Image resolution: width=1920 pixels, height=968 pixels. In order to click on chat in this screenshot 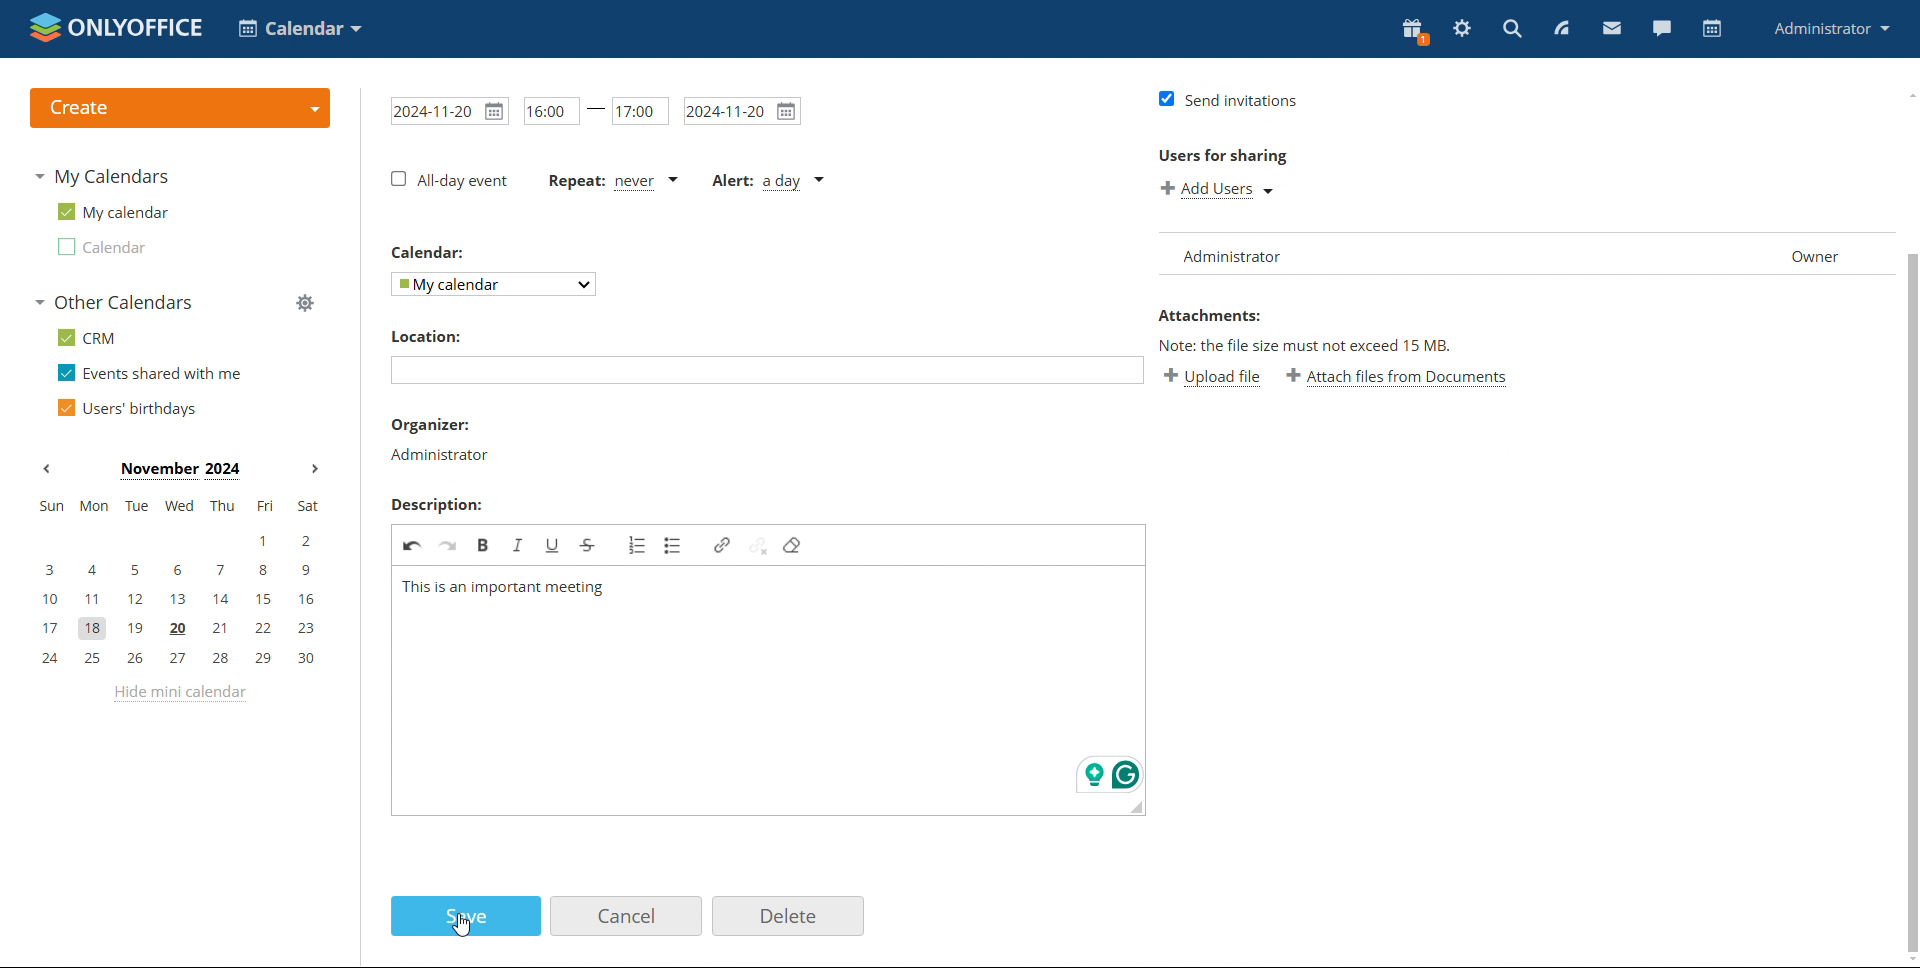, I will do `click(1661, 28)`.